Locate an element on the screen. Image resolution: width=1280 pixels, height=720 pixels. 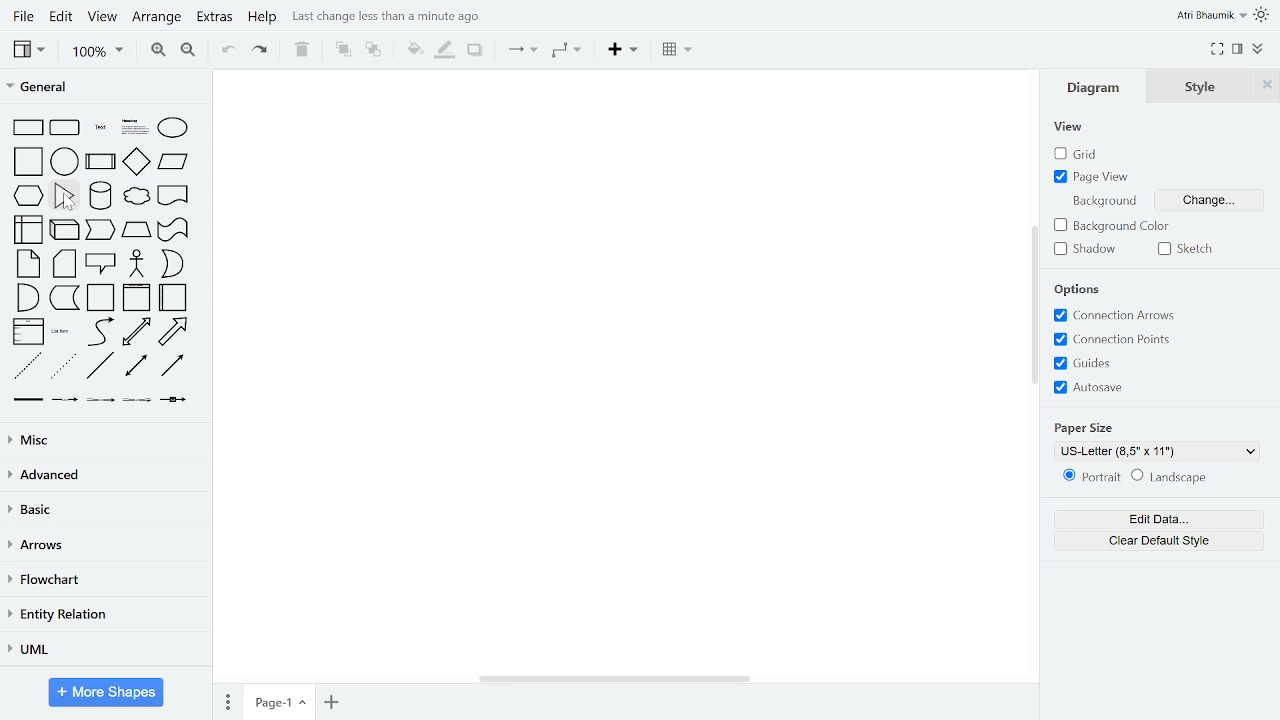
callout is located at coordinates (100, 265).